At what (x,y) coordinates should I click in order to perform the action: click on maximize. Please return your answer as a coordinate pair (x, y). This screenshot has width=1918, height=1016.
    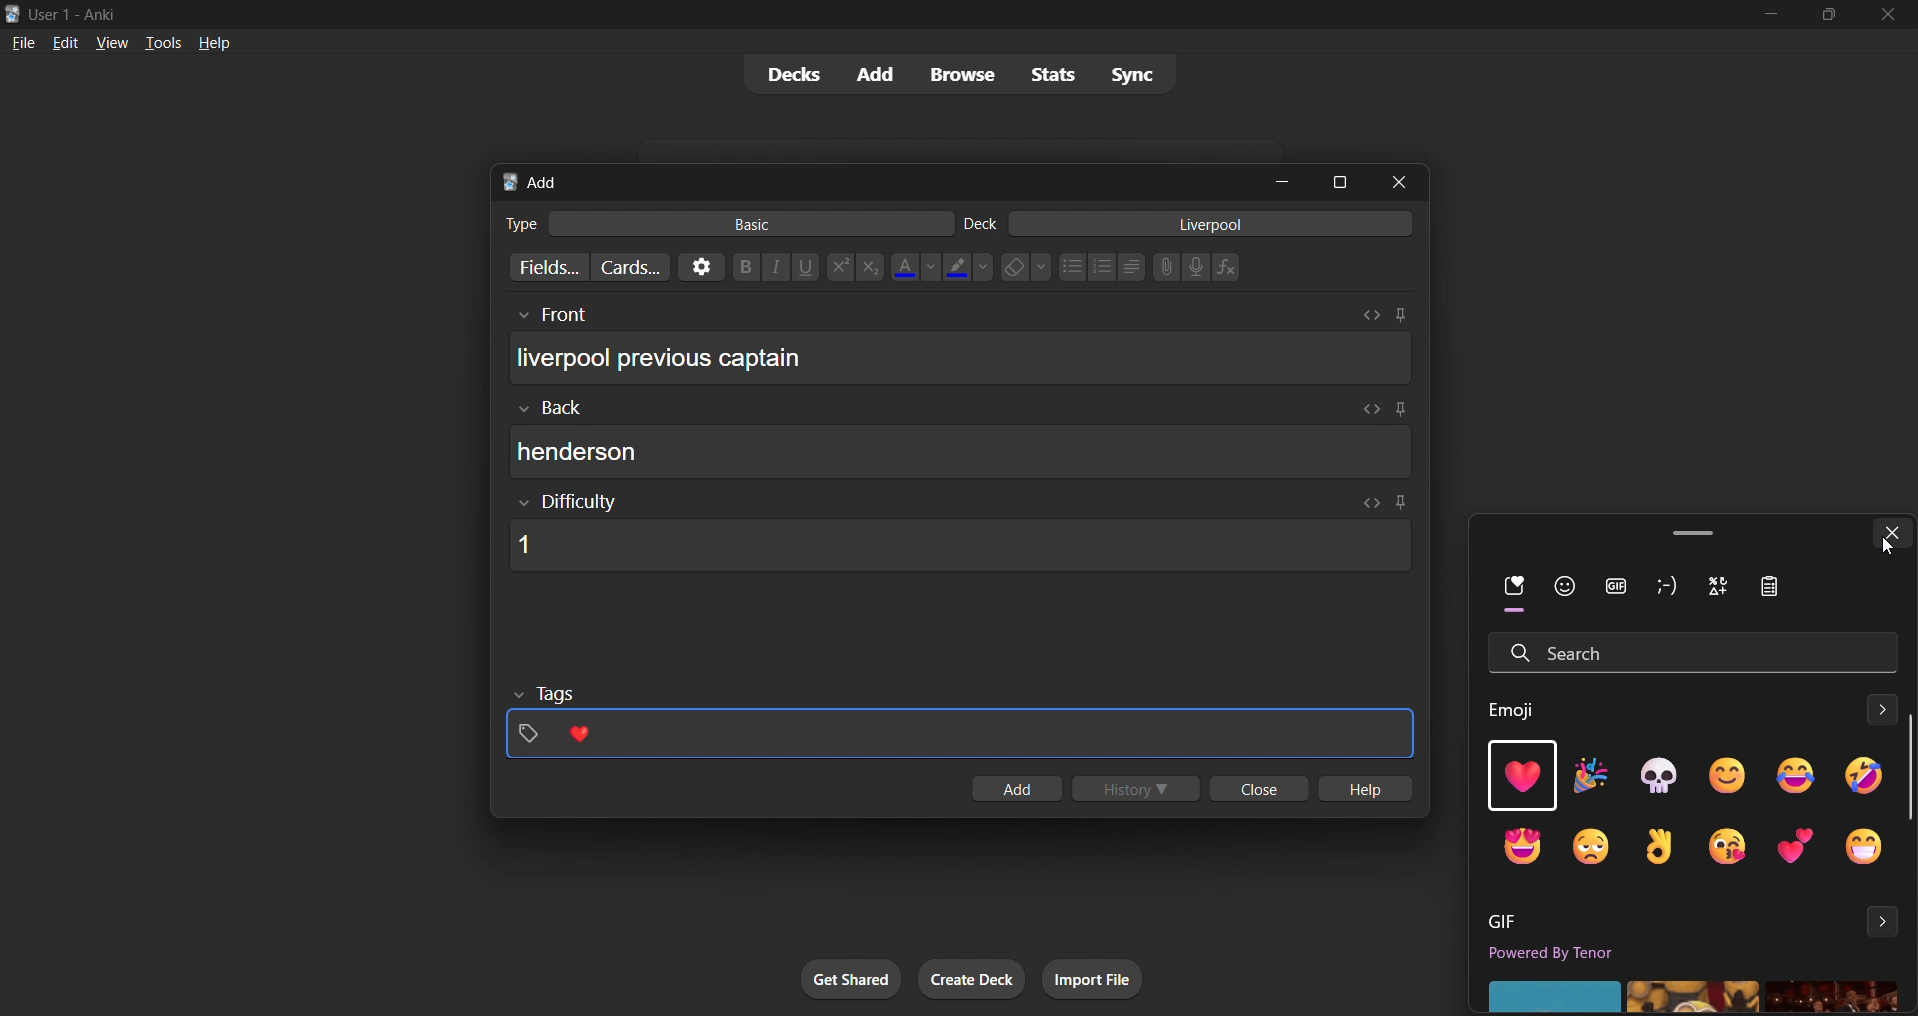
    Looking at the image, I should click on (1341, 180).